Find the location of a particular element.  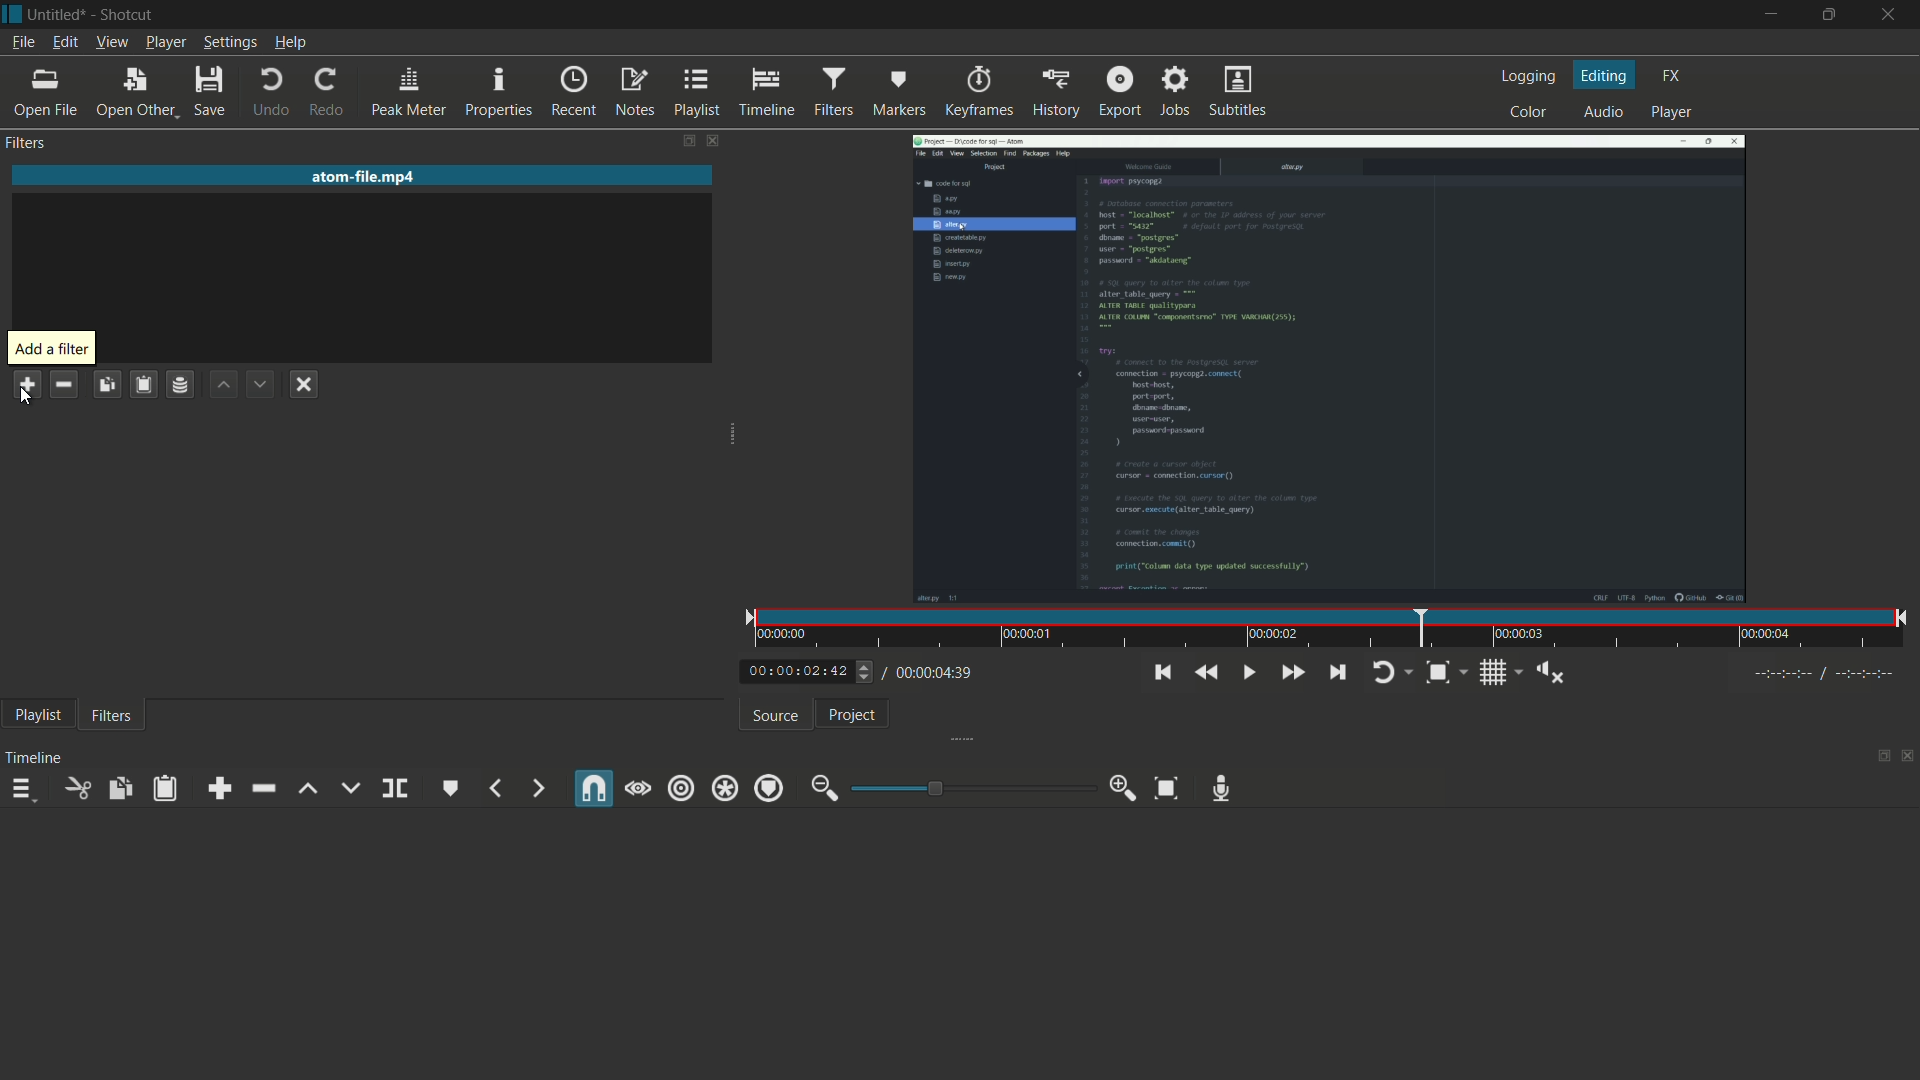

skip to the previous point is located at coordinates (1161, 673).